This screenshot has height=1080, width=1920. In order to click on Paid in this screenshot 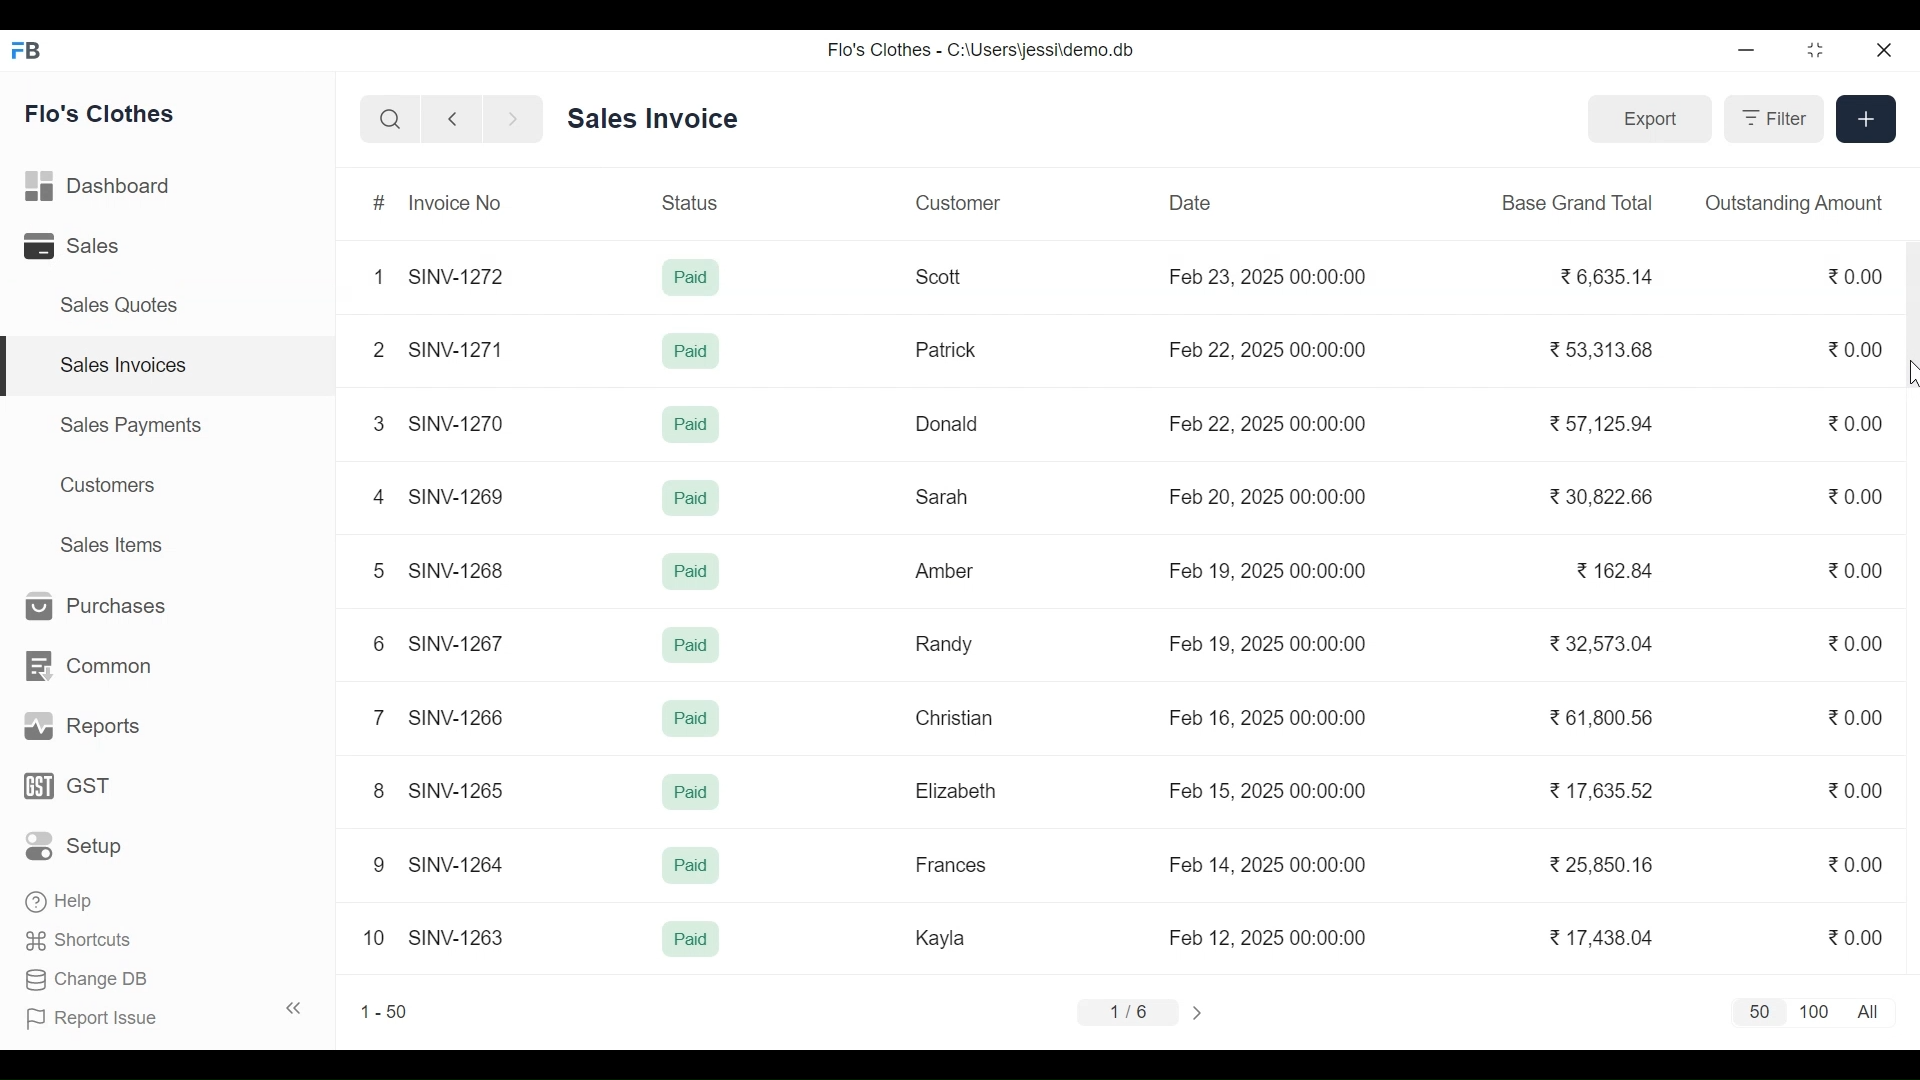, I will do `click(691, 718)`.